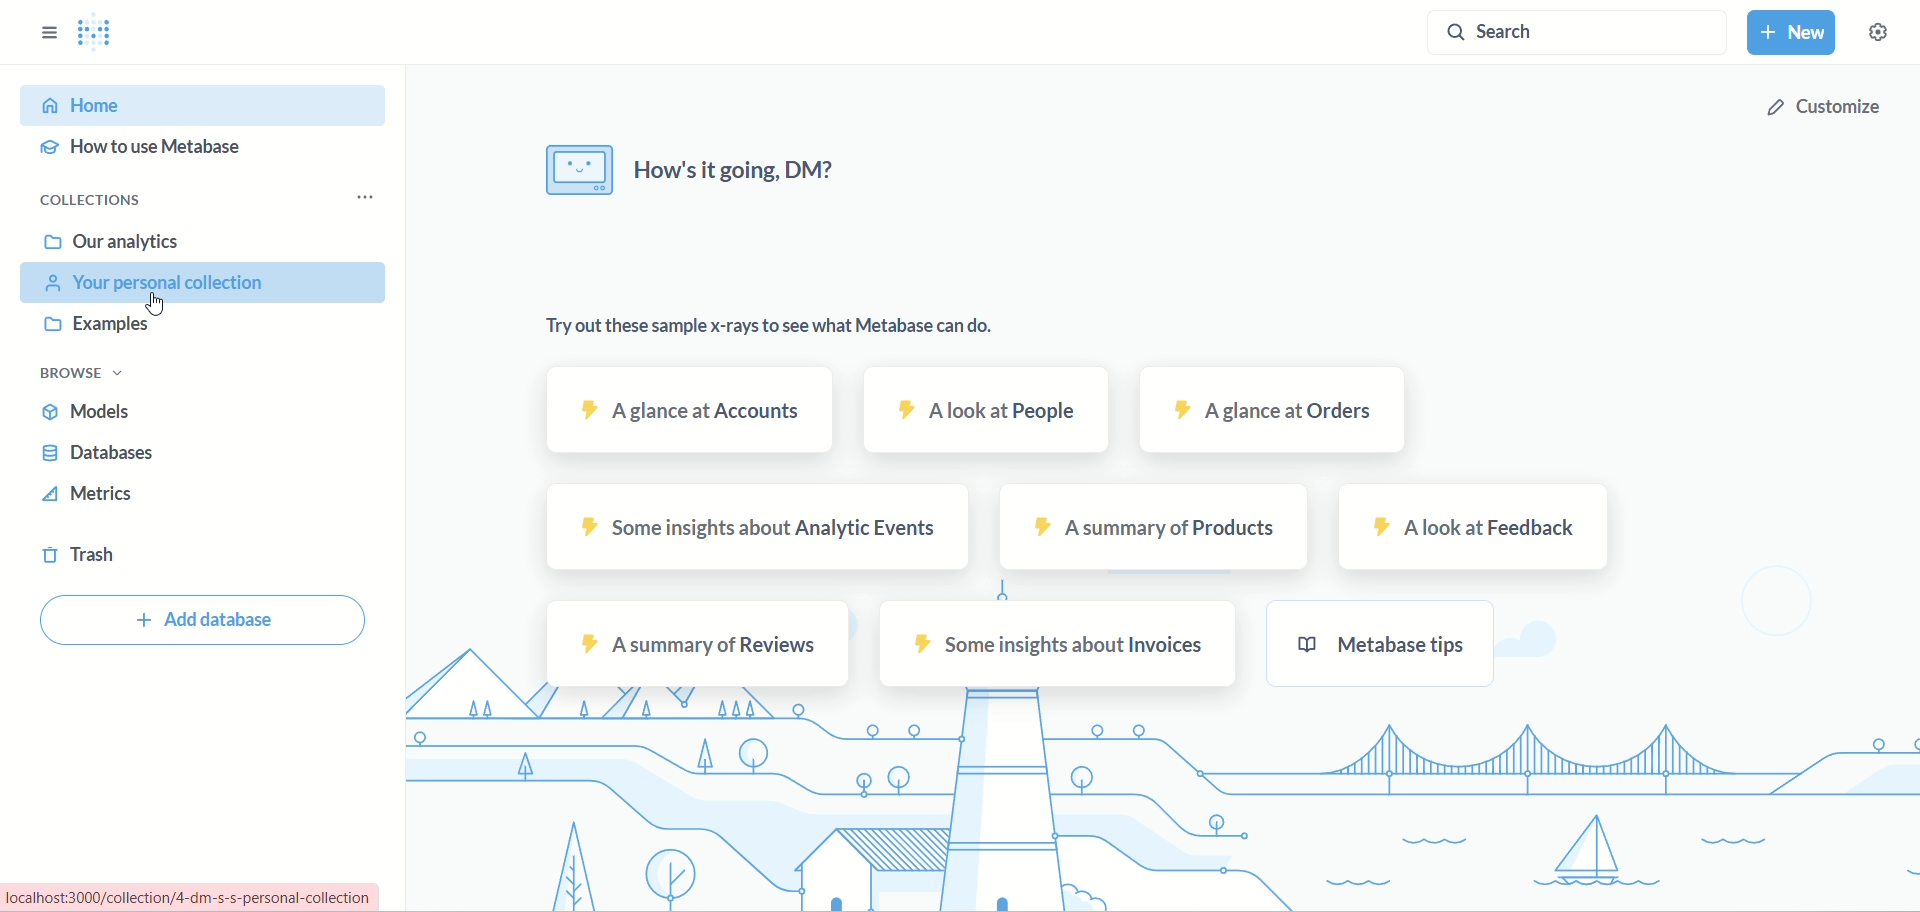 The width and height of the screenshot is (1920, 912). Describe the element at coordinates (196, 106) in the screenshot. I see `home` at that location.